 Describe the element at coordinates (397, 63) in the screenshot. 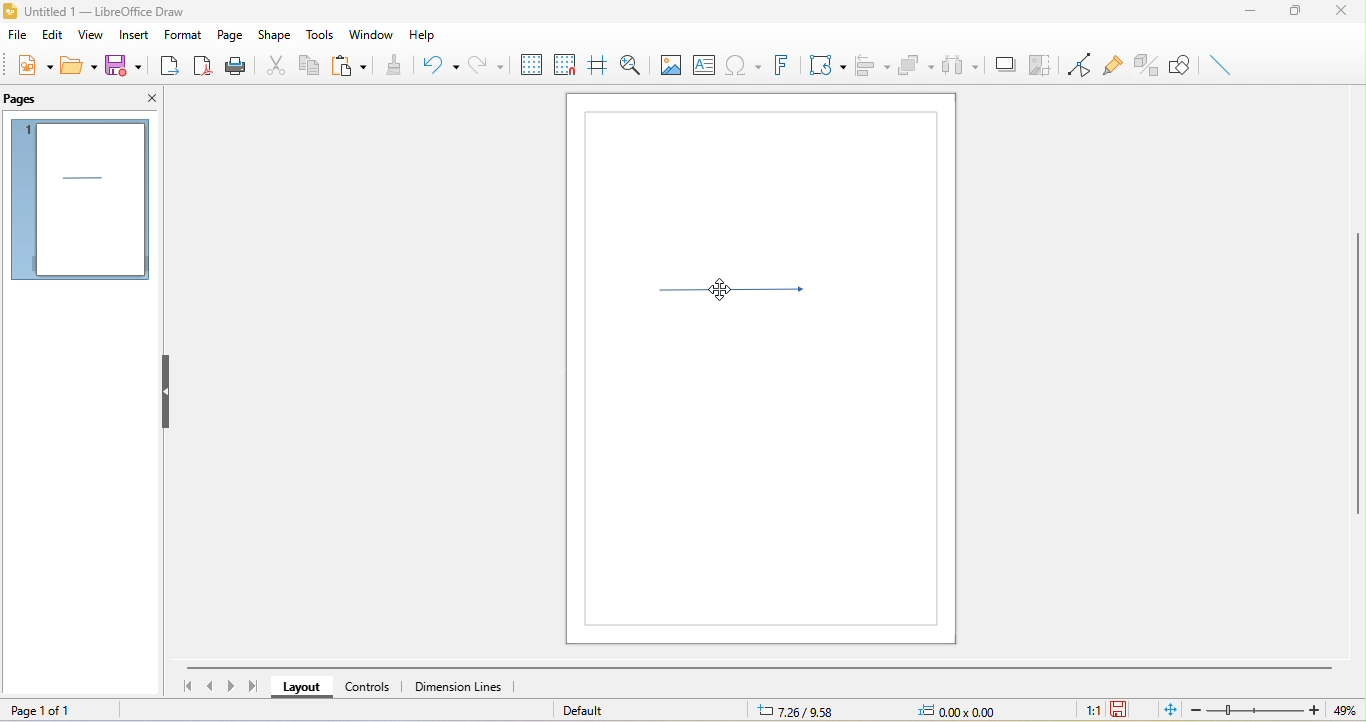

I see `clone formatting` at that location.